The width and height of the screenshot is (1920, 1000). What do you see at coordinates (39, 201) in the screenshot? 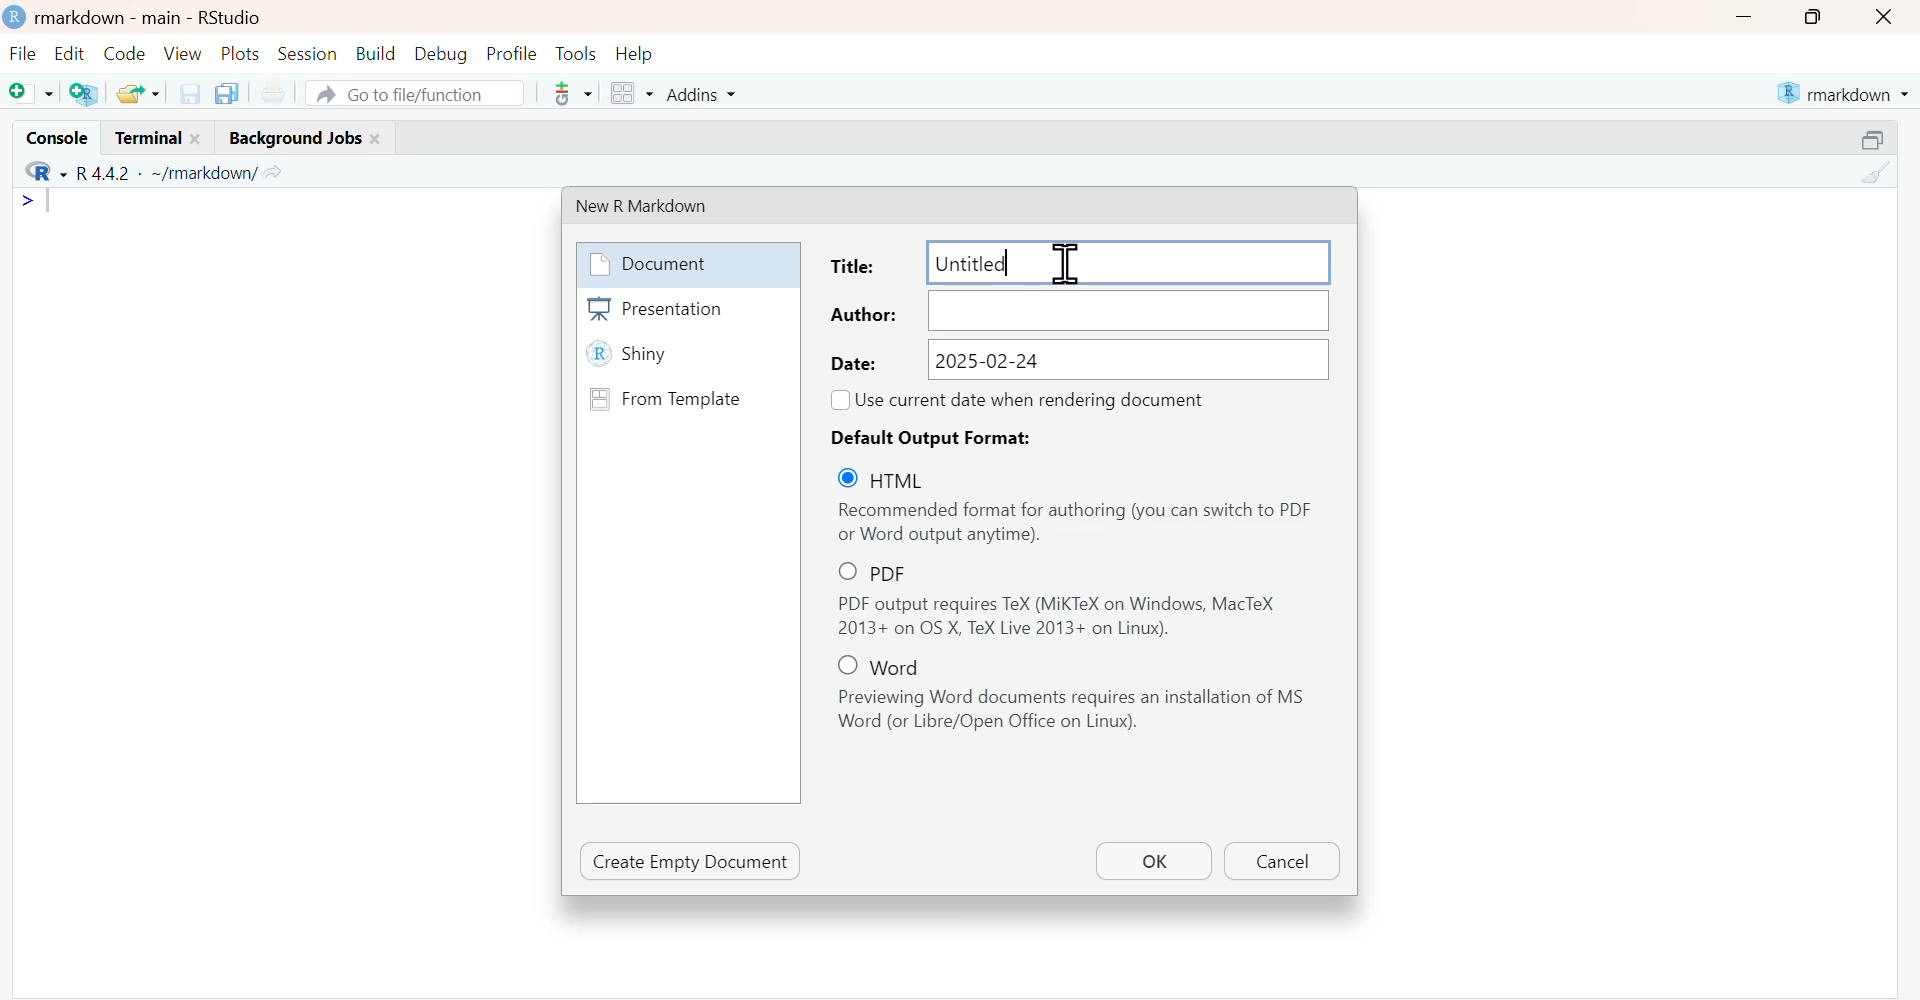
I see `line 1` at bounding box center [39, 201].